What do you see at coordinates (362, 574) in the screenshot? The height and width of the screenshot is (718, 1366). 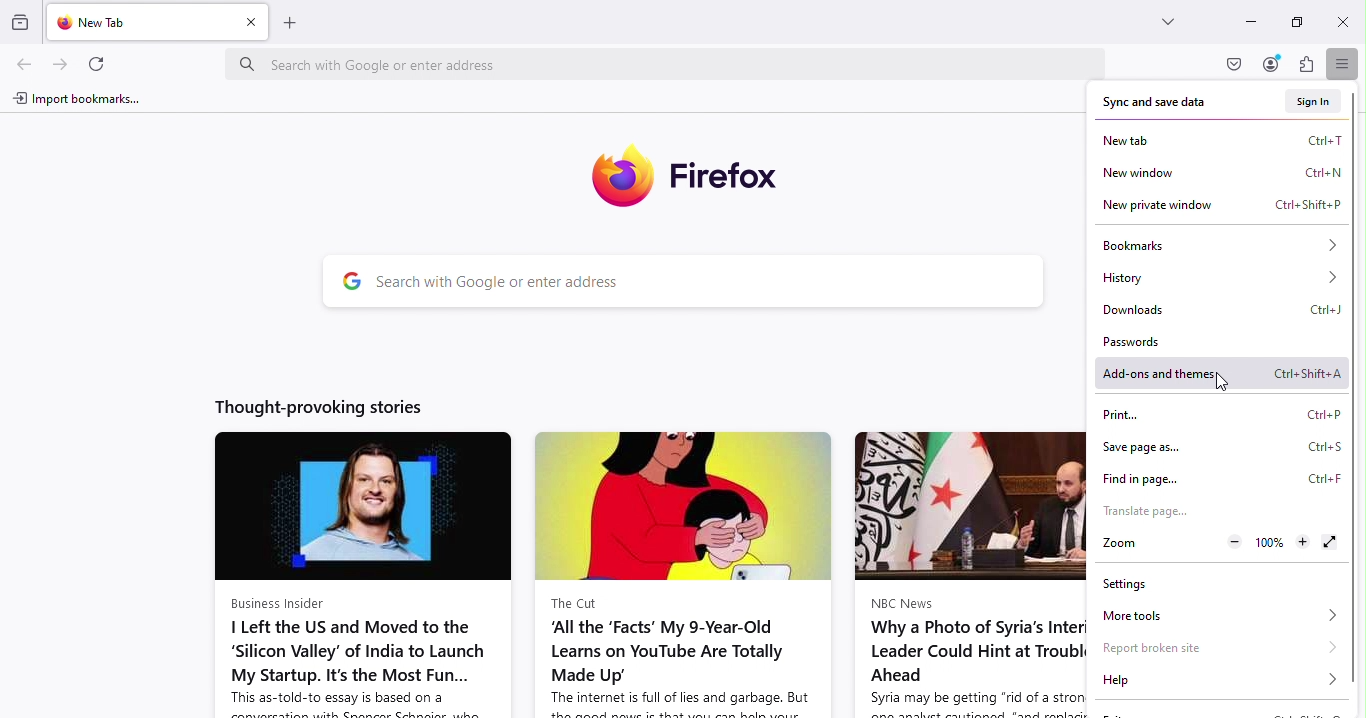 I see `news article from business insider` at bounding box center [362, 574].